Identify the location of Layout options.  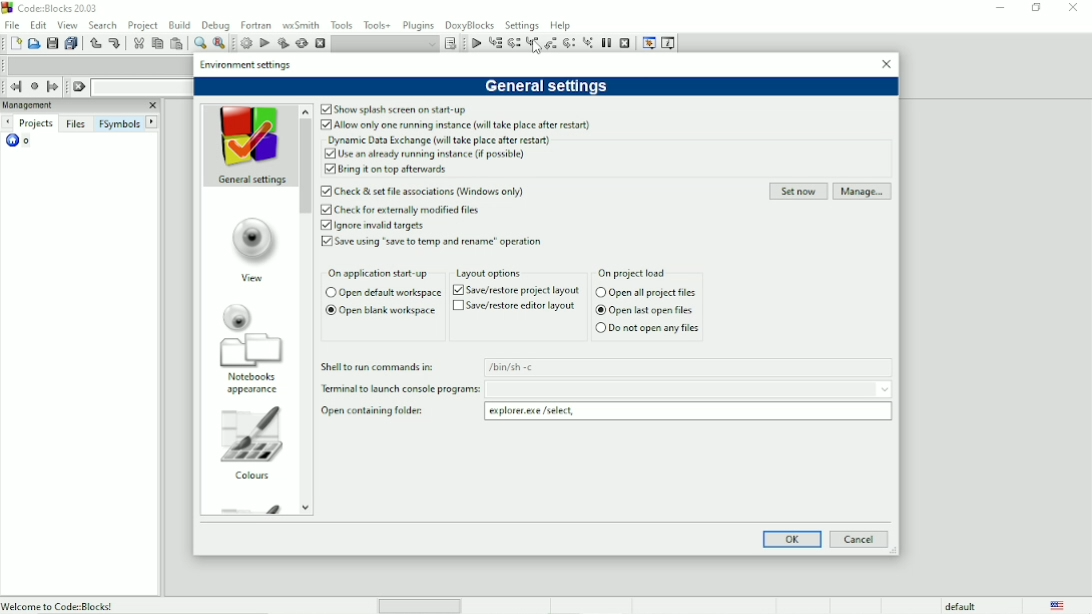
(492, 273).